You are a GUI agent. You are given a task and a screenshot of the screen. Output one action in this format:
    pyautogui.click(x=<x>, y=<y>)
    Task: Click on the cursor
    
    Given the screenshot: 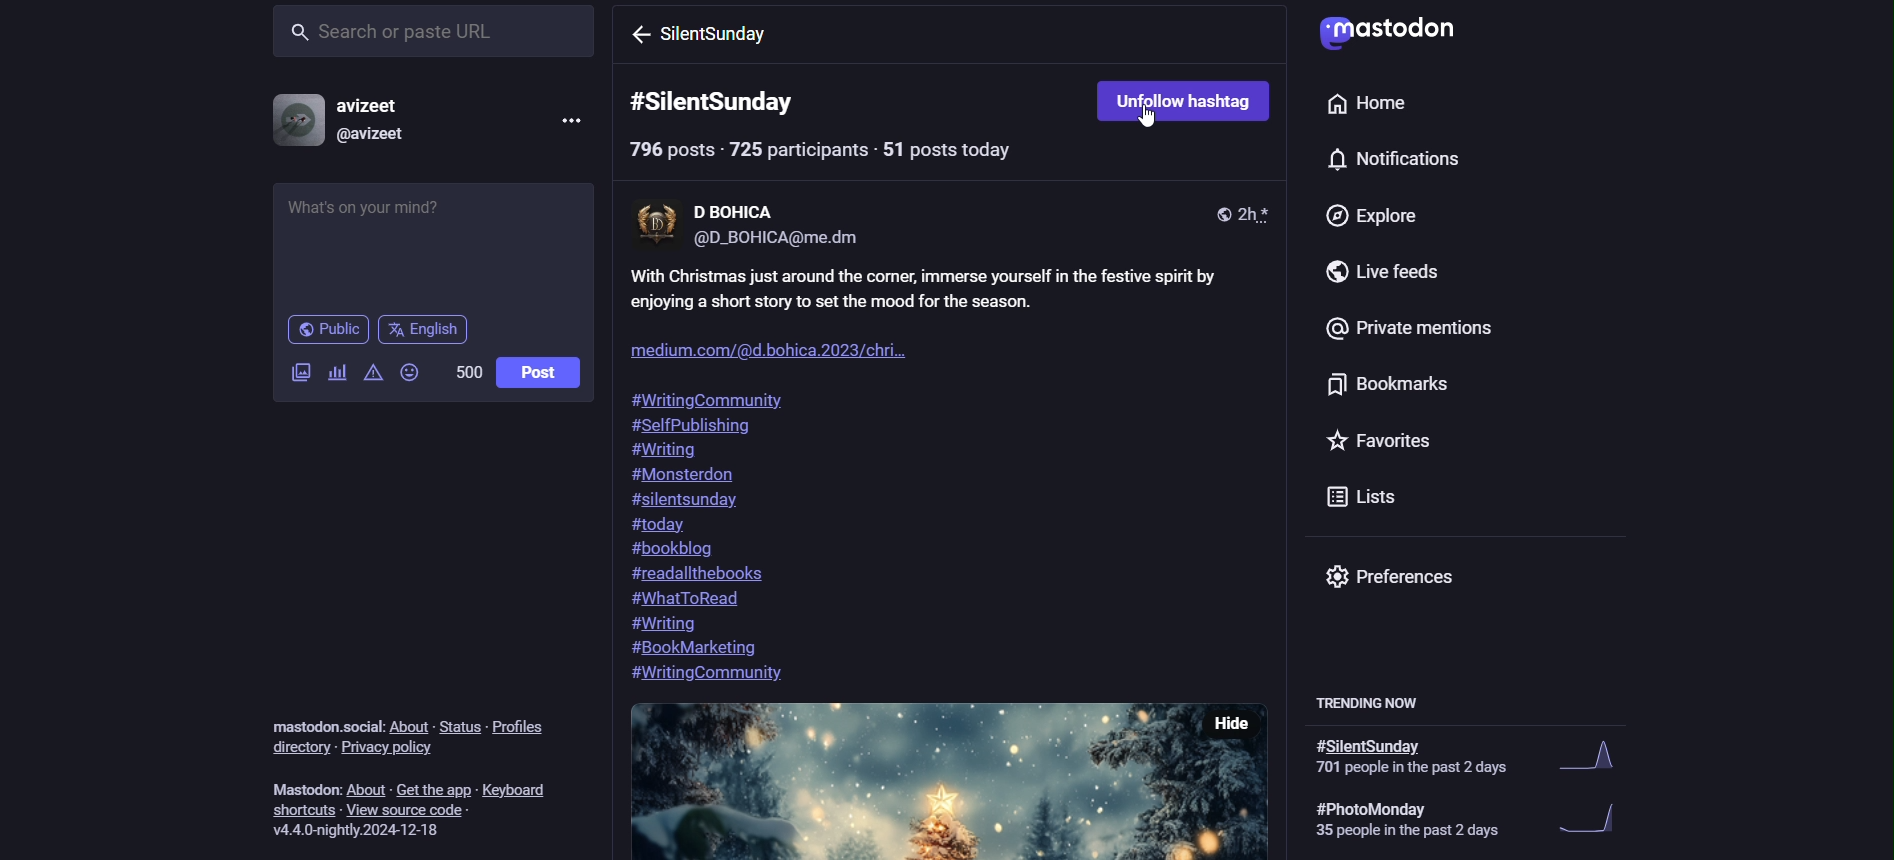 What is the action you would take?
    pyautogui.click(x=1145, y=128)
    